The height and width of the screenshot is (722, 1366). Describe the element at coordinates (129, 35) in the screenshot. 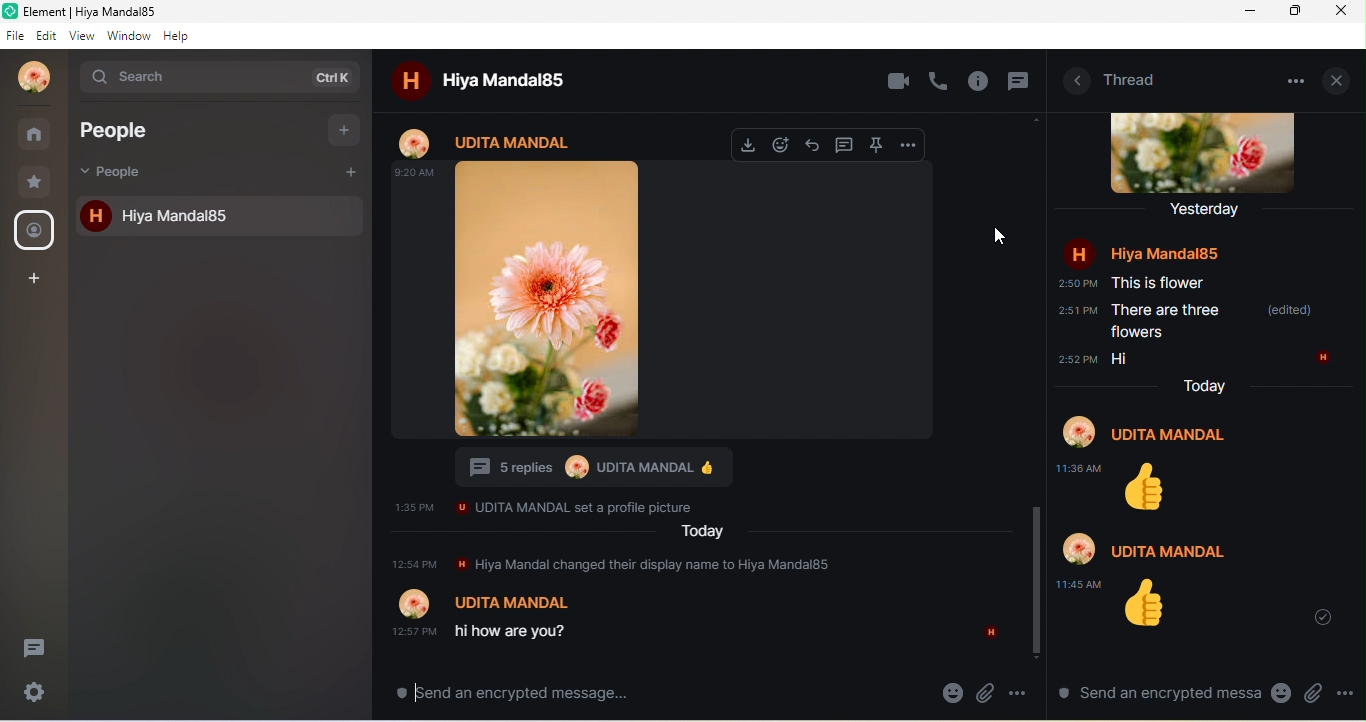

I see `window` at that location.